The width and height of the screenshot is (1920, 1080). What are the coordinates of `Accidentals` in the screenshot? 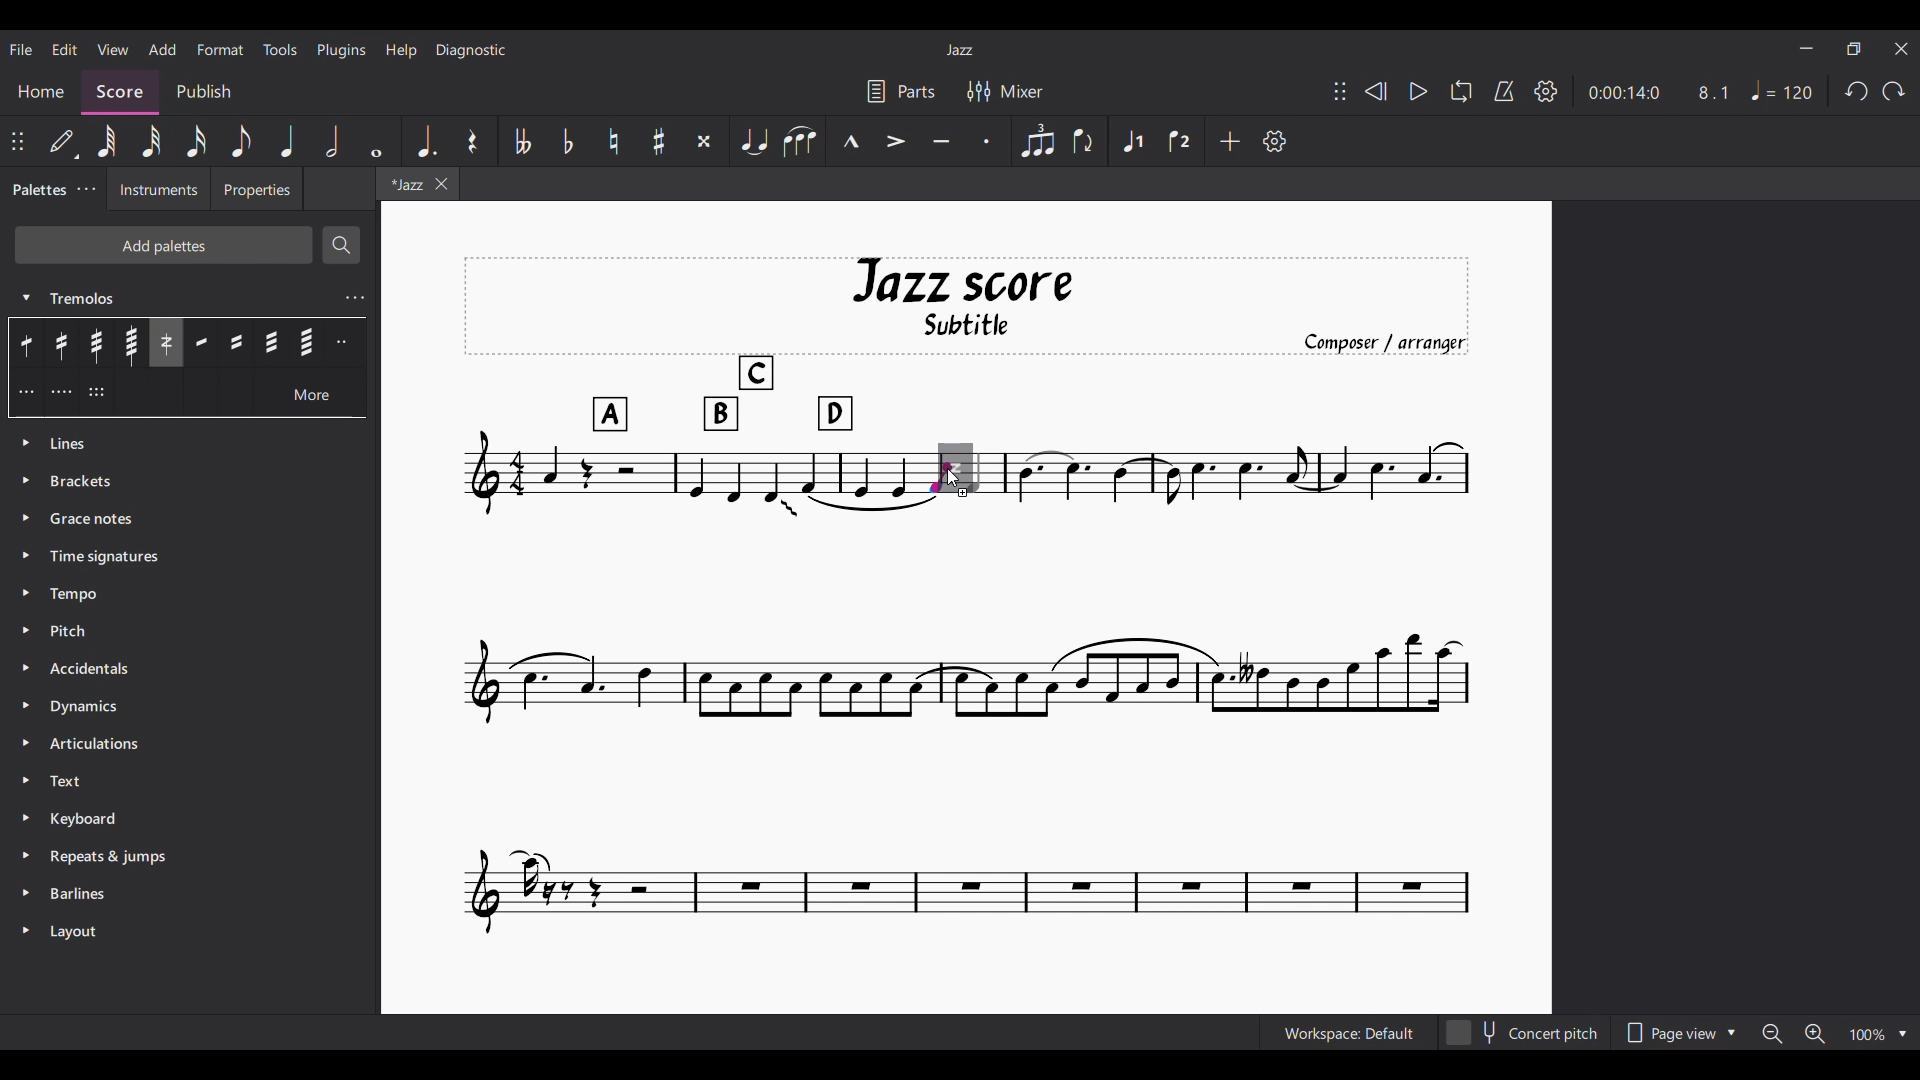 It's located at (192, 669).